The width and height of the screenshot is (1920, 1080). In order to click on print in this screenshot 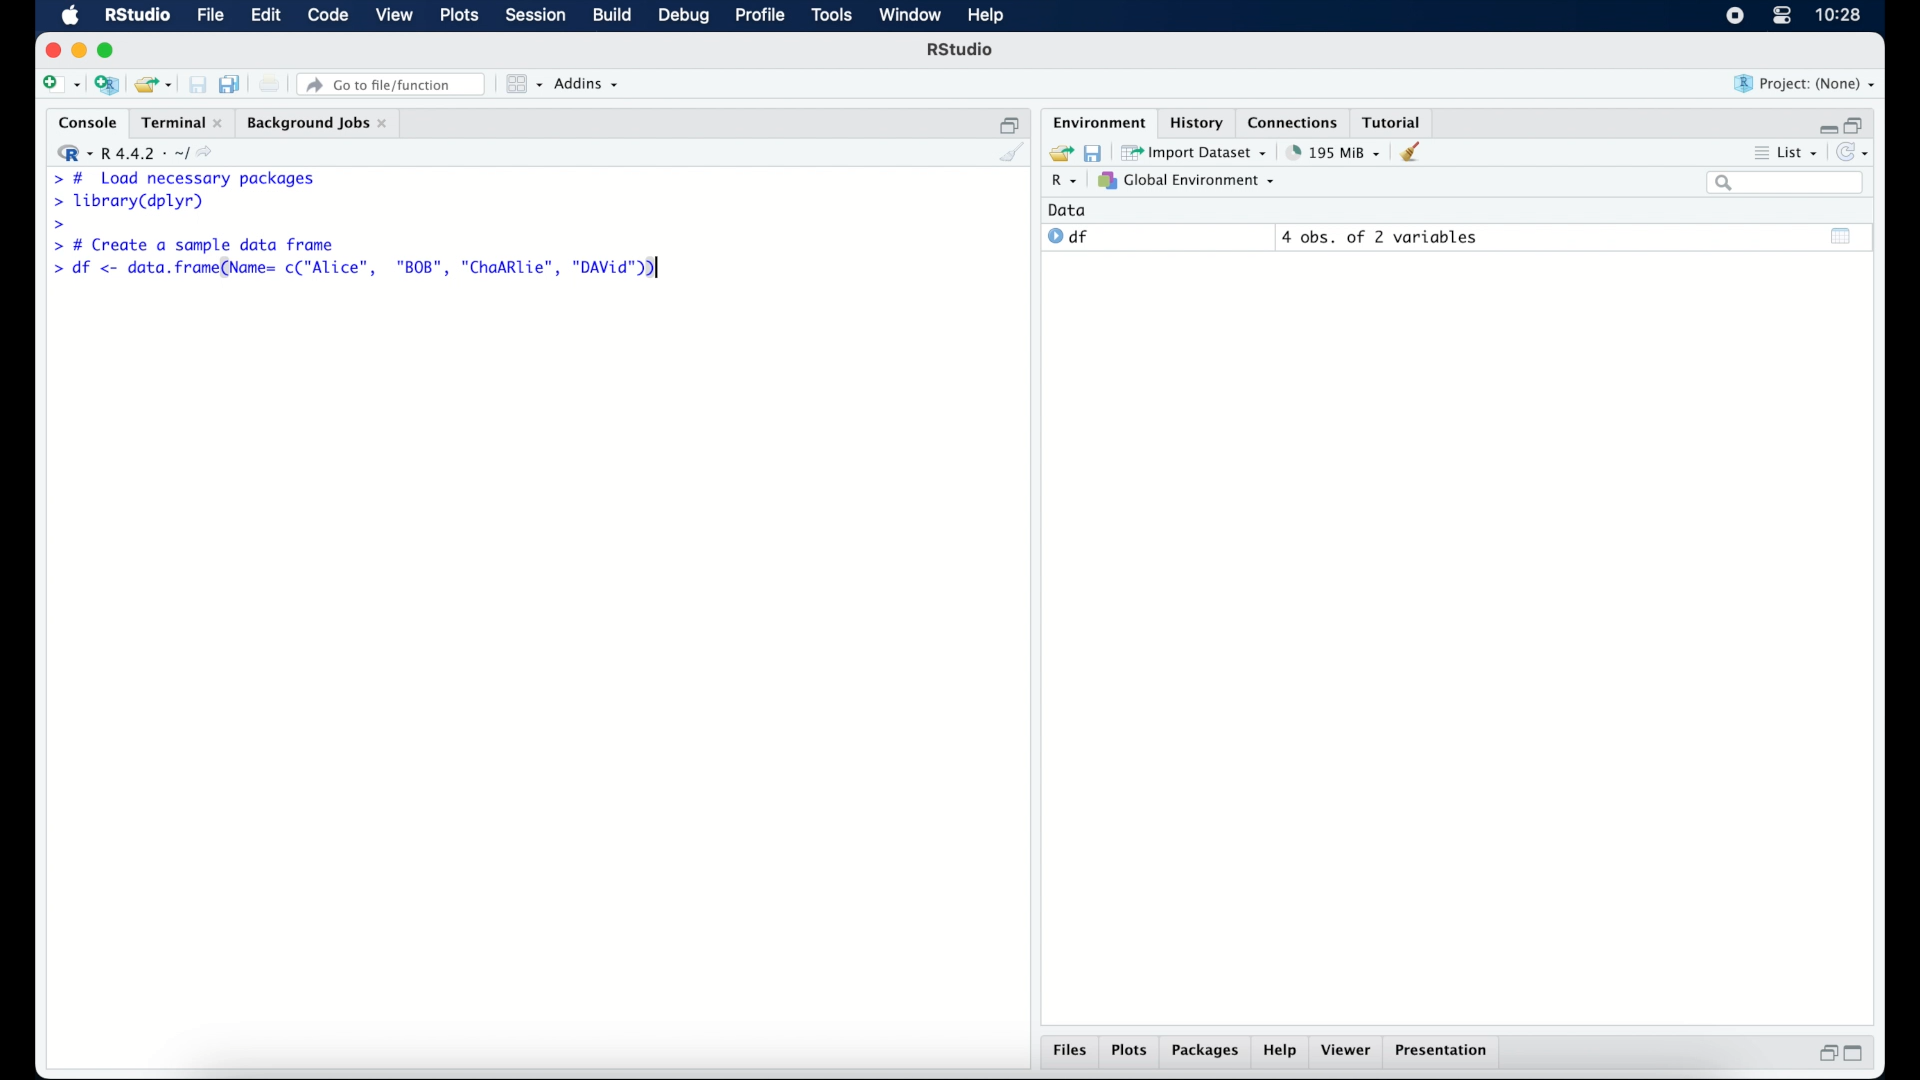, I will do `click(270, 84)`.